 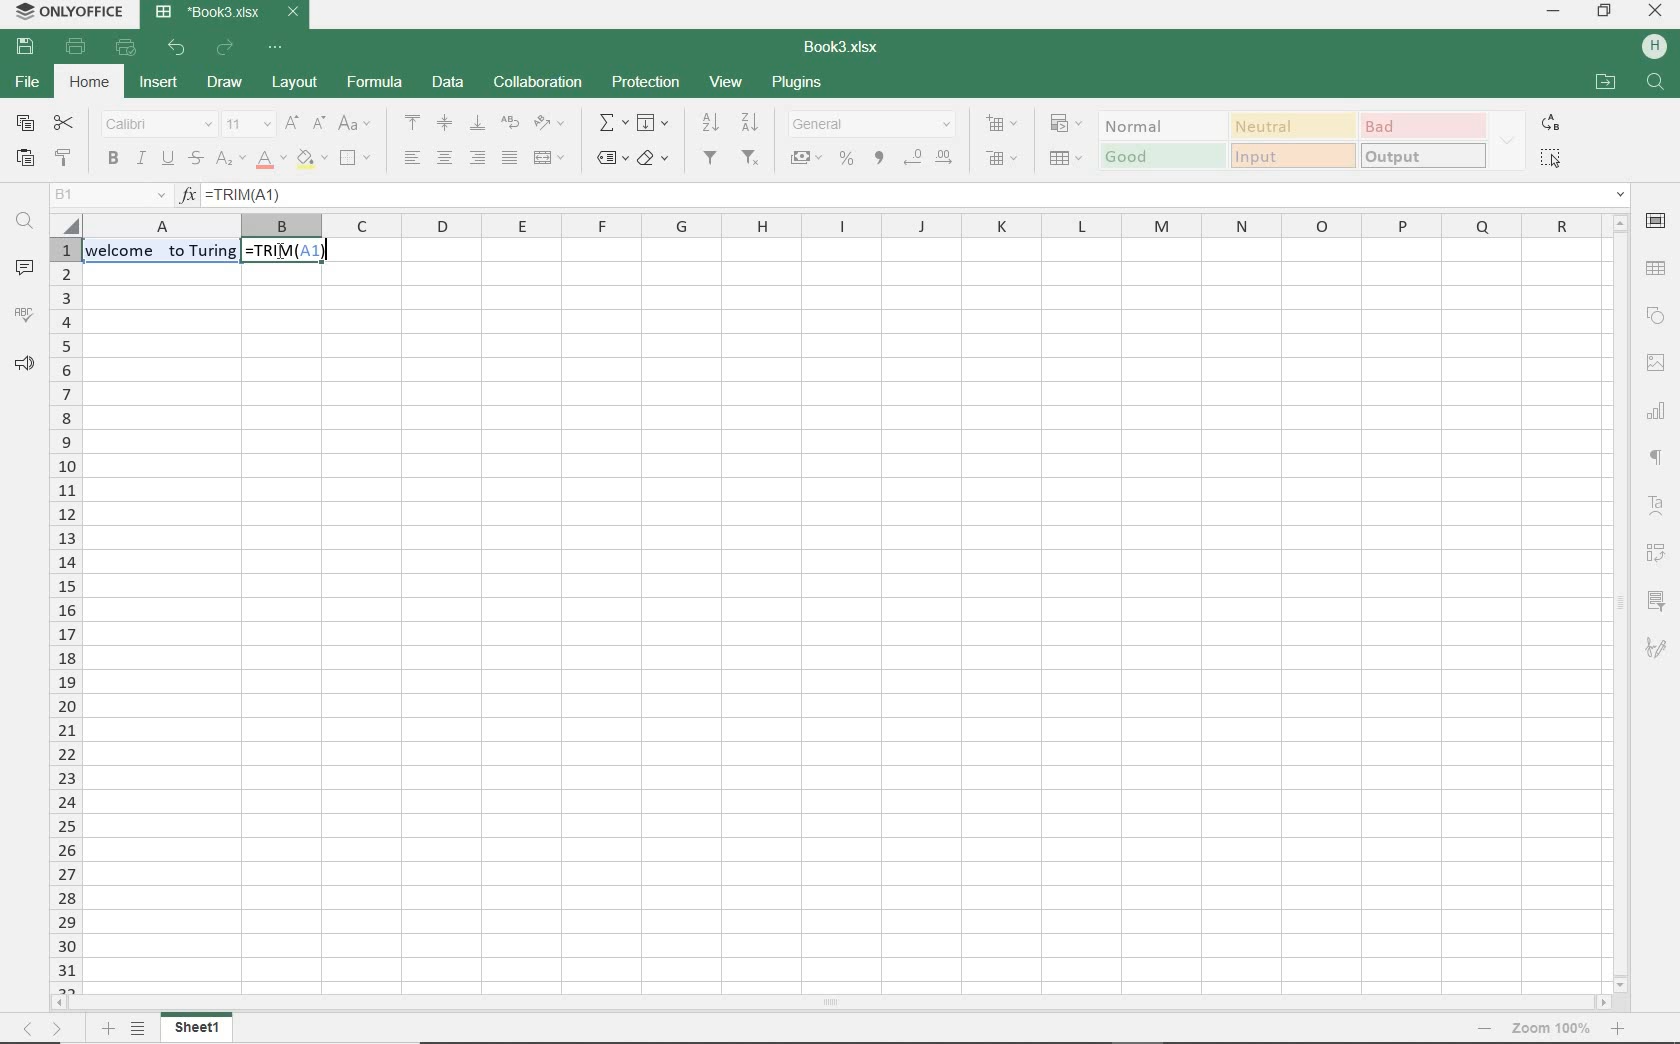 What do you see at coordinates (178, 49) in the screenshot?
I see `undo` at bounding box center [178, 49].